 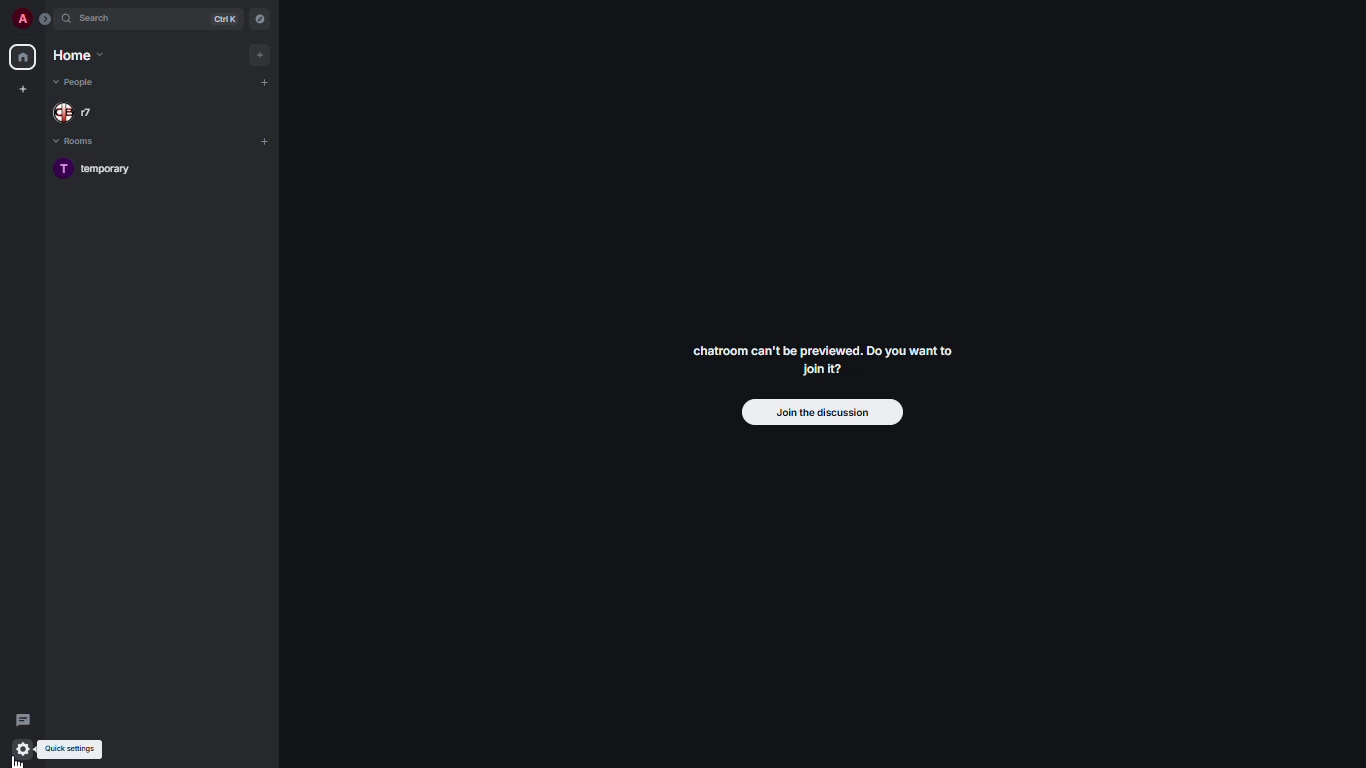 I want to click on people, so click(x=80, y=112).